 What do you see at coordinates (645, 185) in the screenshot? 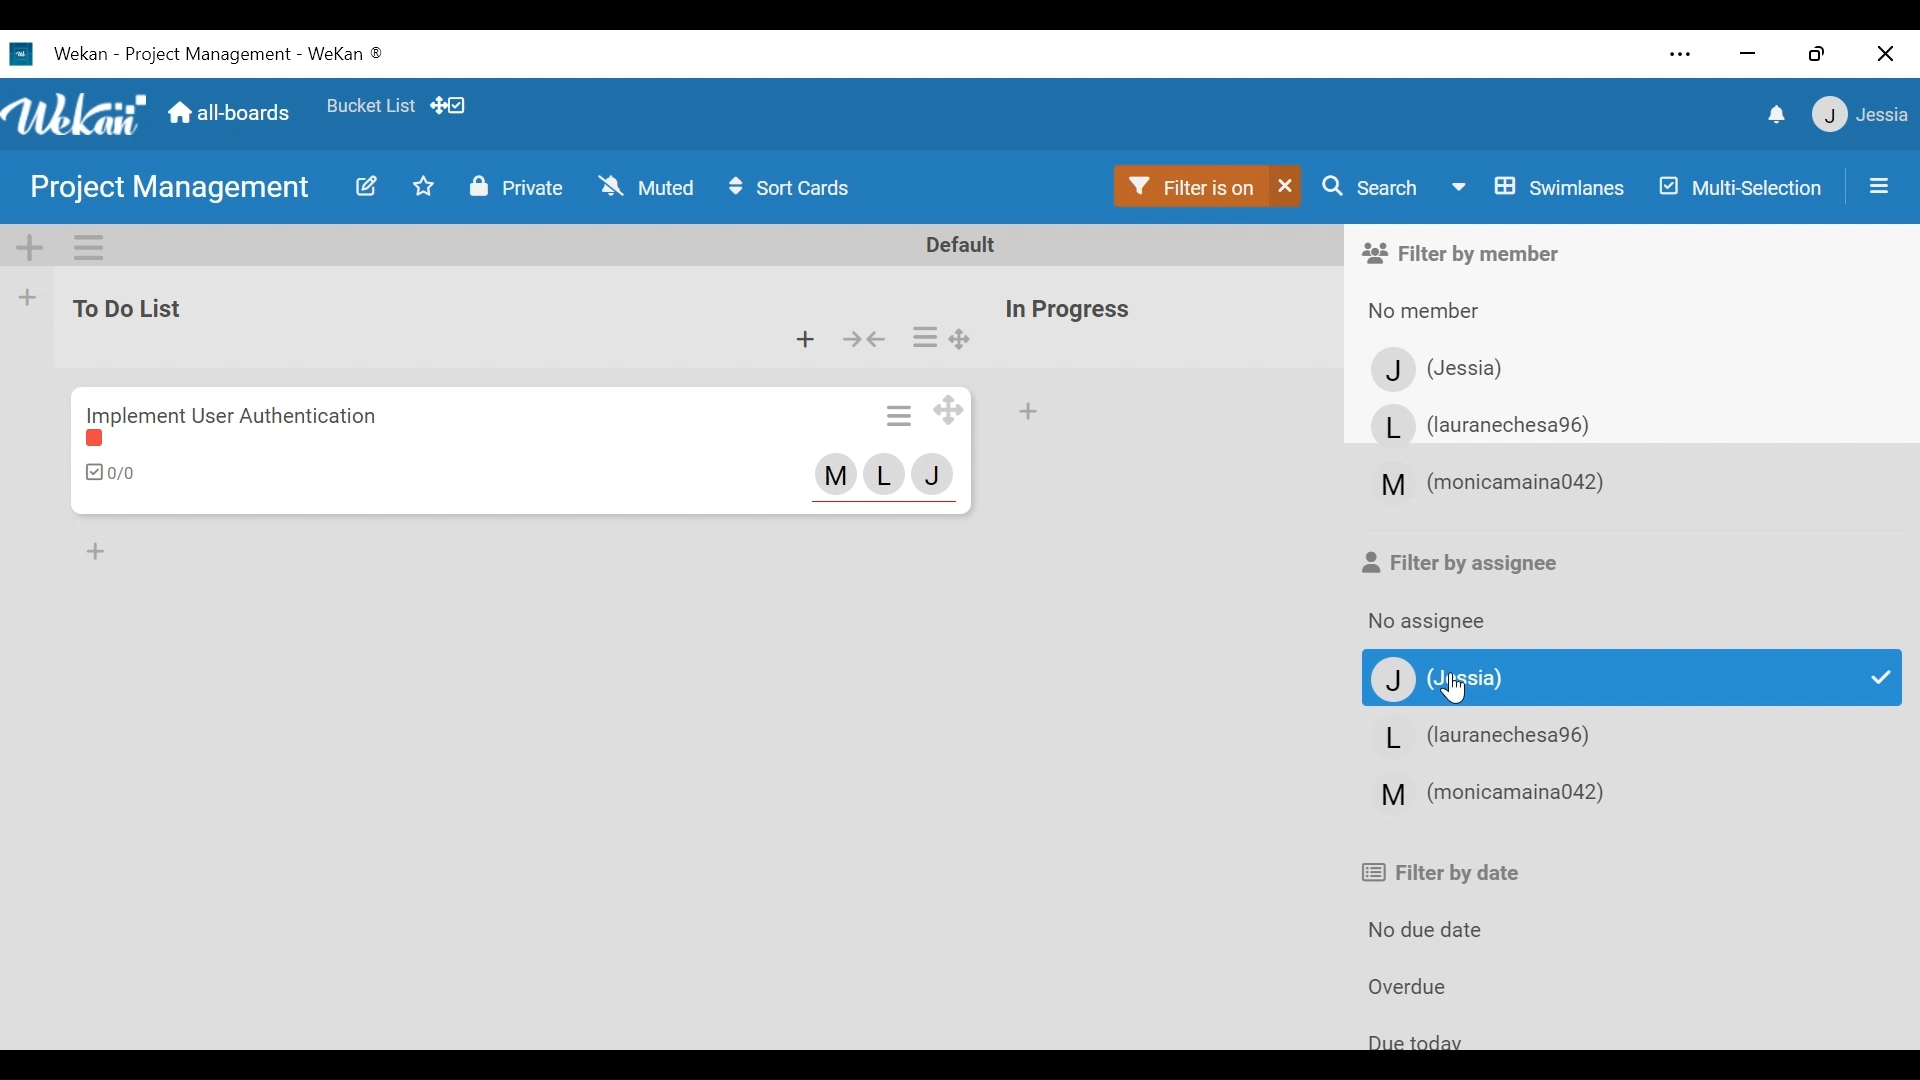
I see `Muted` at bounding box center [645, 185].